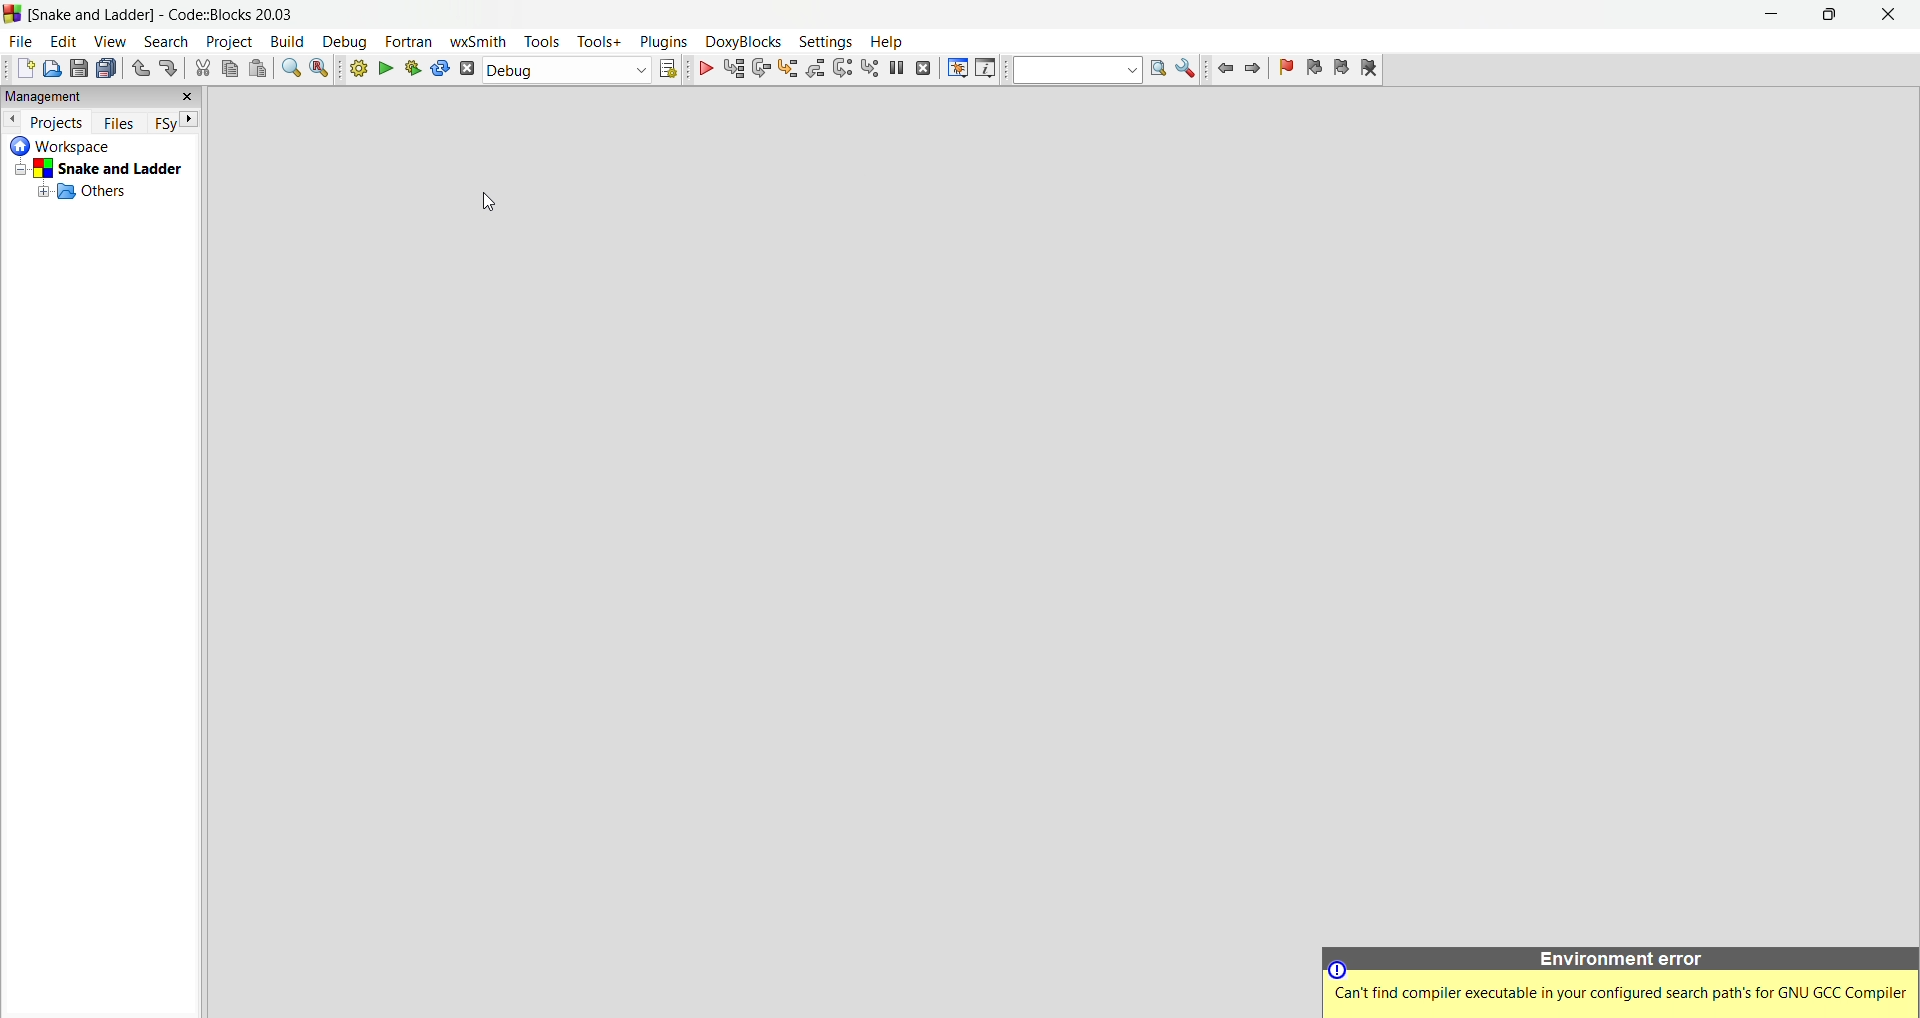 The height and width of the screenshot is (1018, 1920). I want to click on debugging windows, so click(954, 69).